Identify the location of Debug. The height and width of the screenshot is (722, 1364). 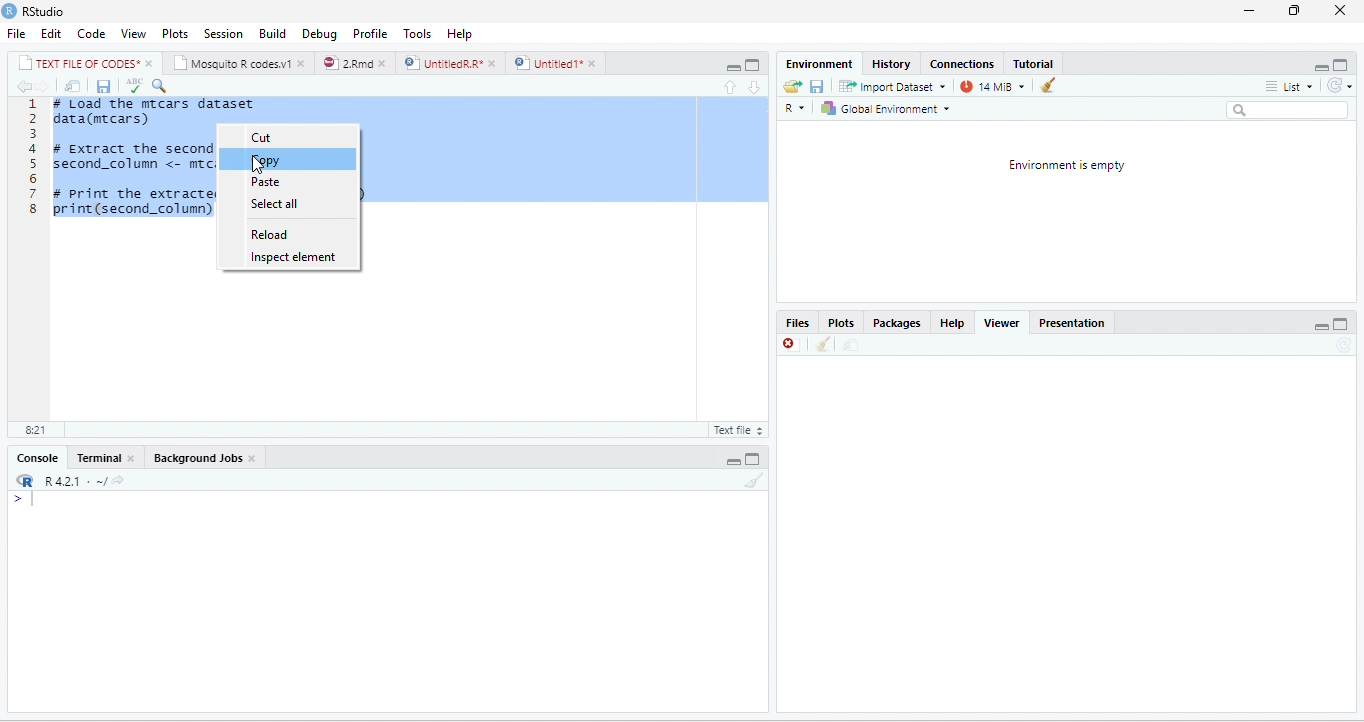
(317, 32).